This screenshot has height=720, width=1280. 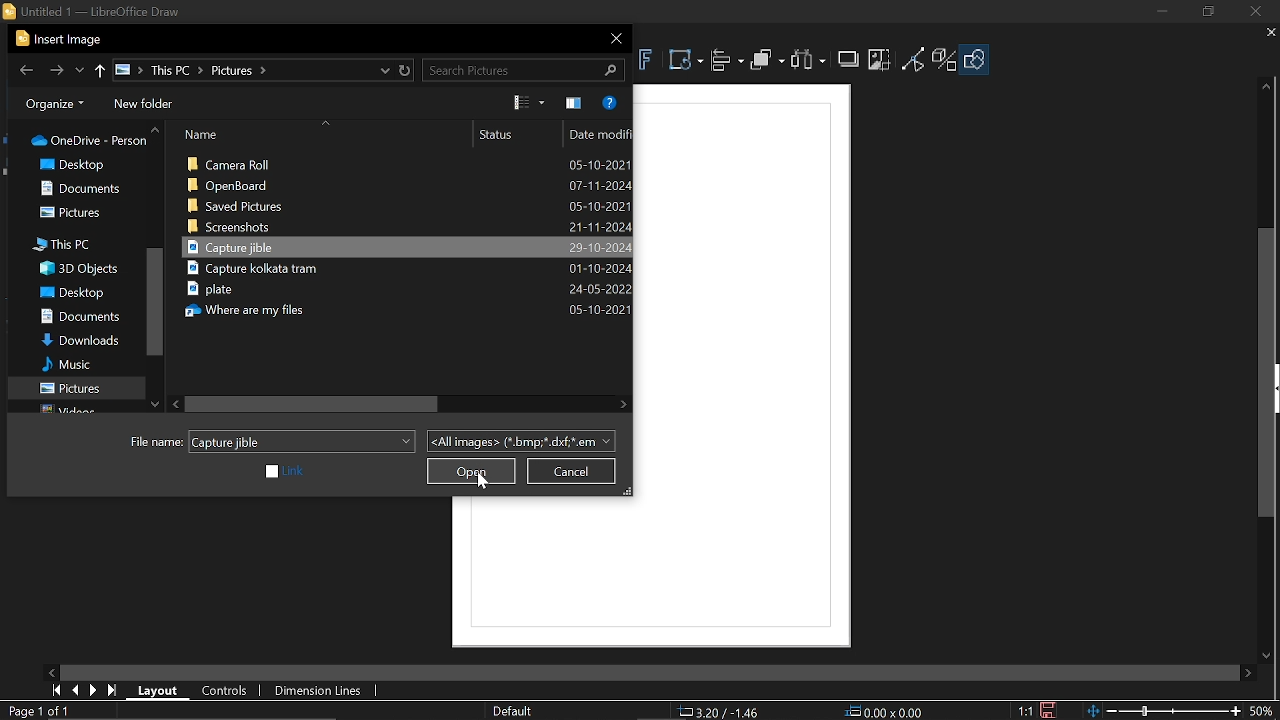 I want to click on sort, so click(x=323, y=125).